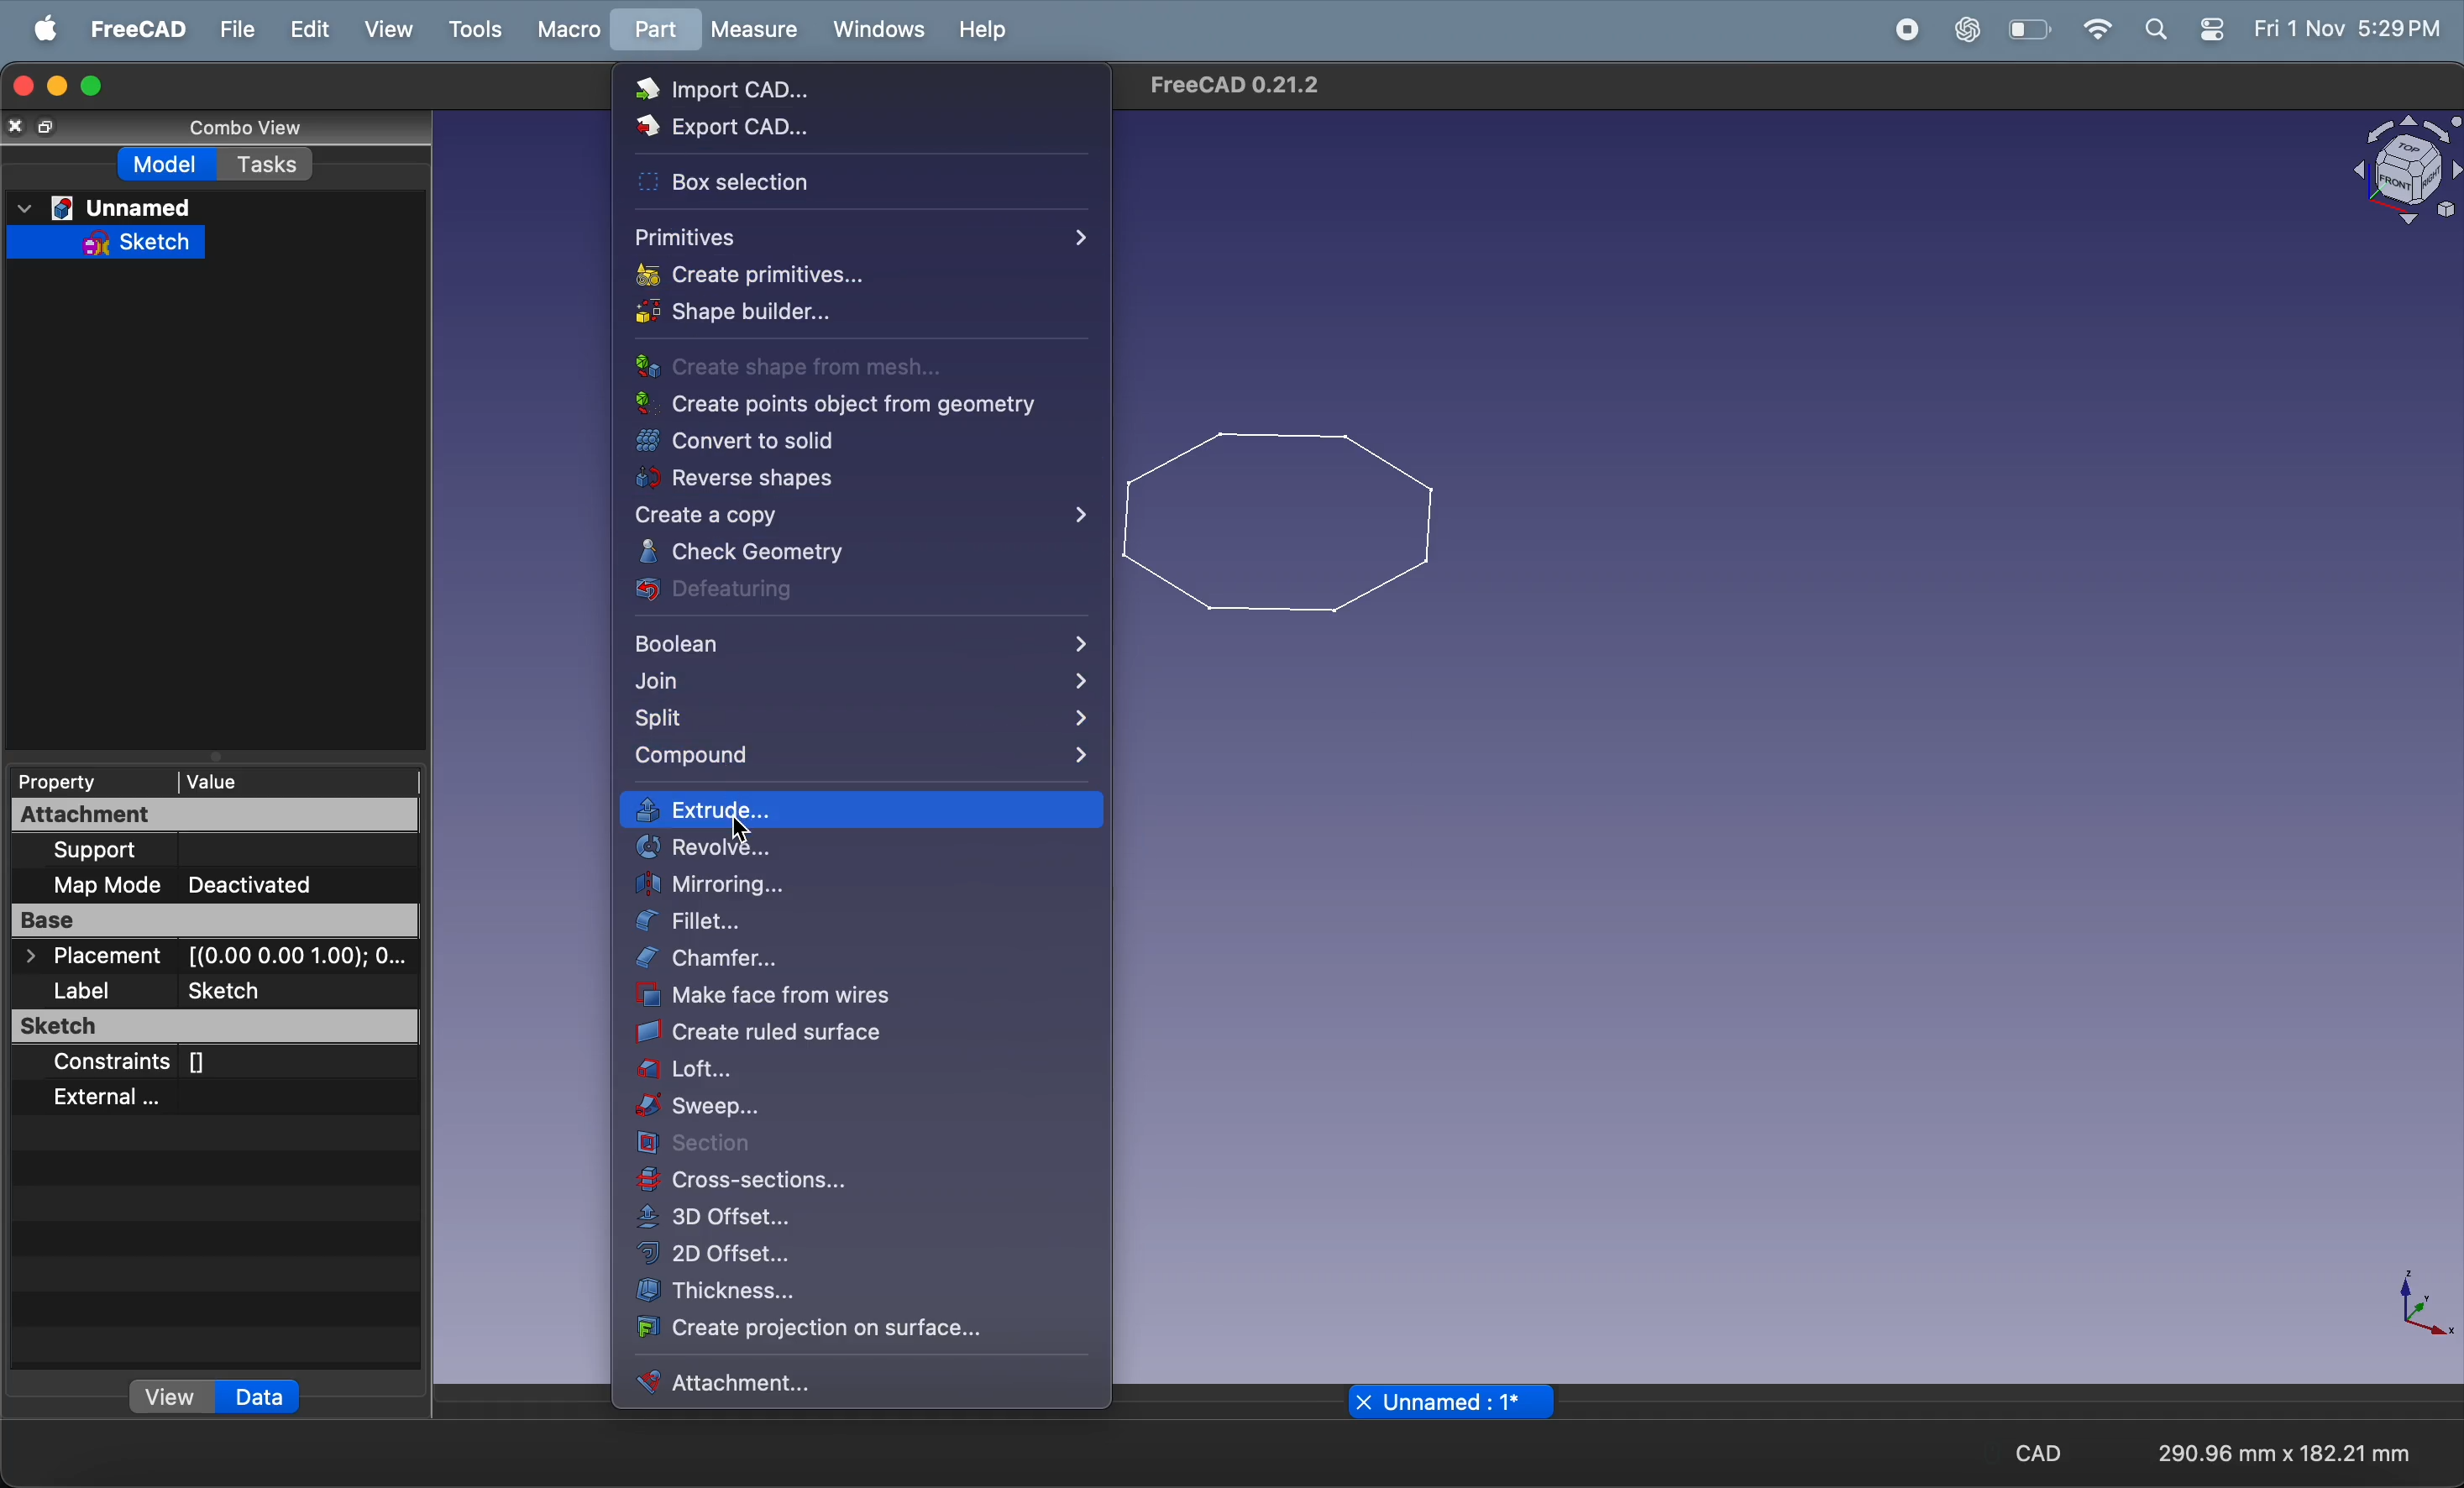 This screenshot has width=2464, height=1488. I want to click on import cad, so click(783, 92).